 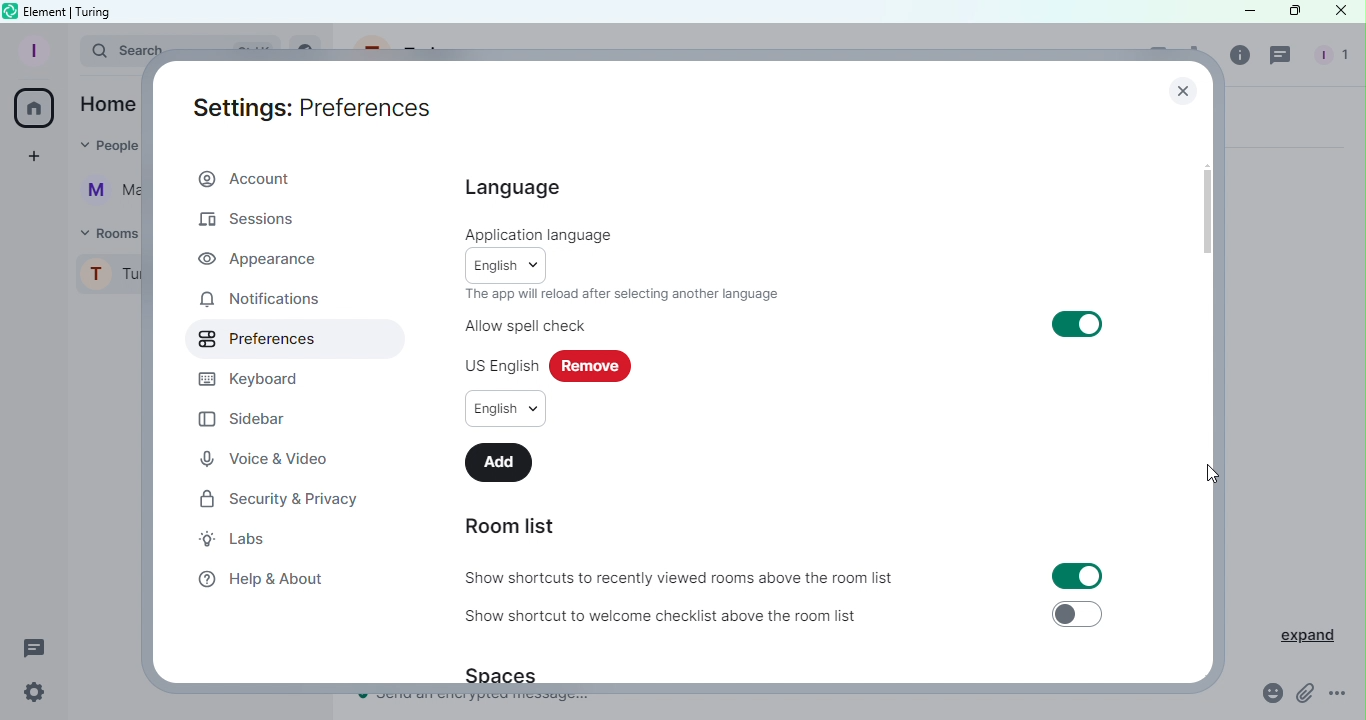 I want to click on Toggle, so click(x=1078, y=614).